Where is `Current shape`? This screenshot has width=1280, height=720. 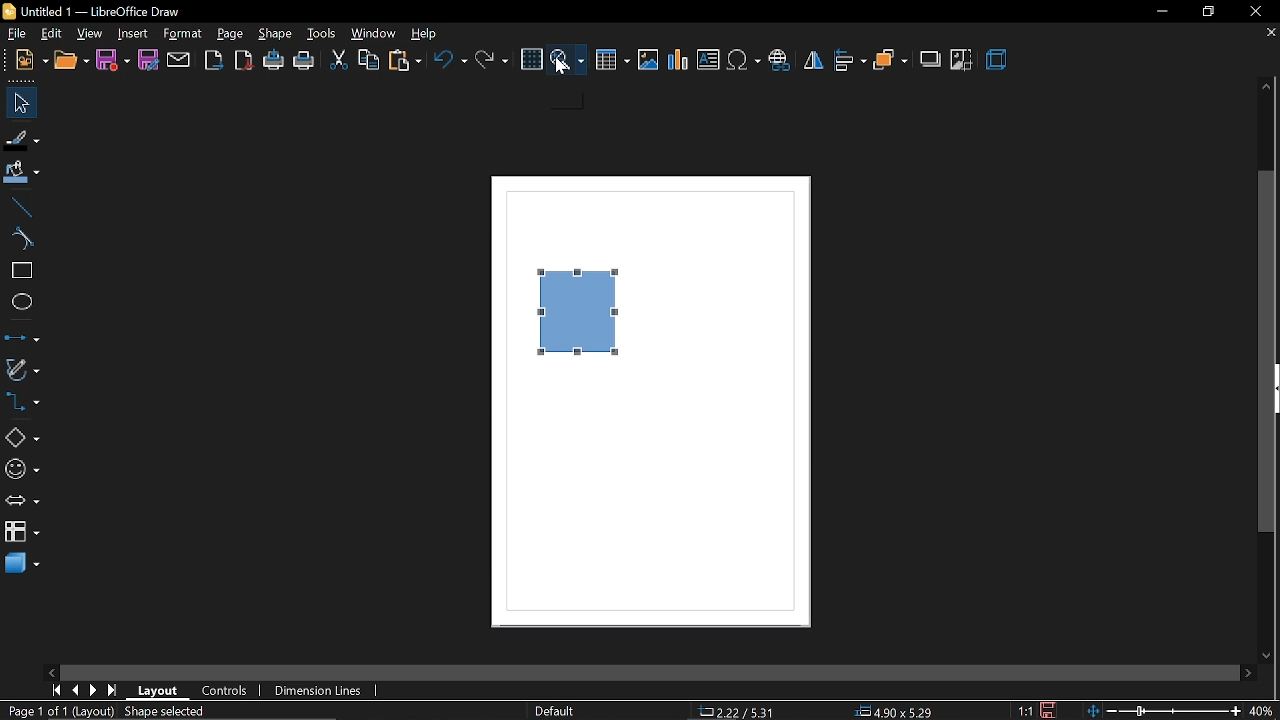 Current shape is located at coordinates (579, 317).